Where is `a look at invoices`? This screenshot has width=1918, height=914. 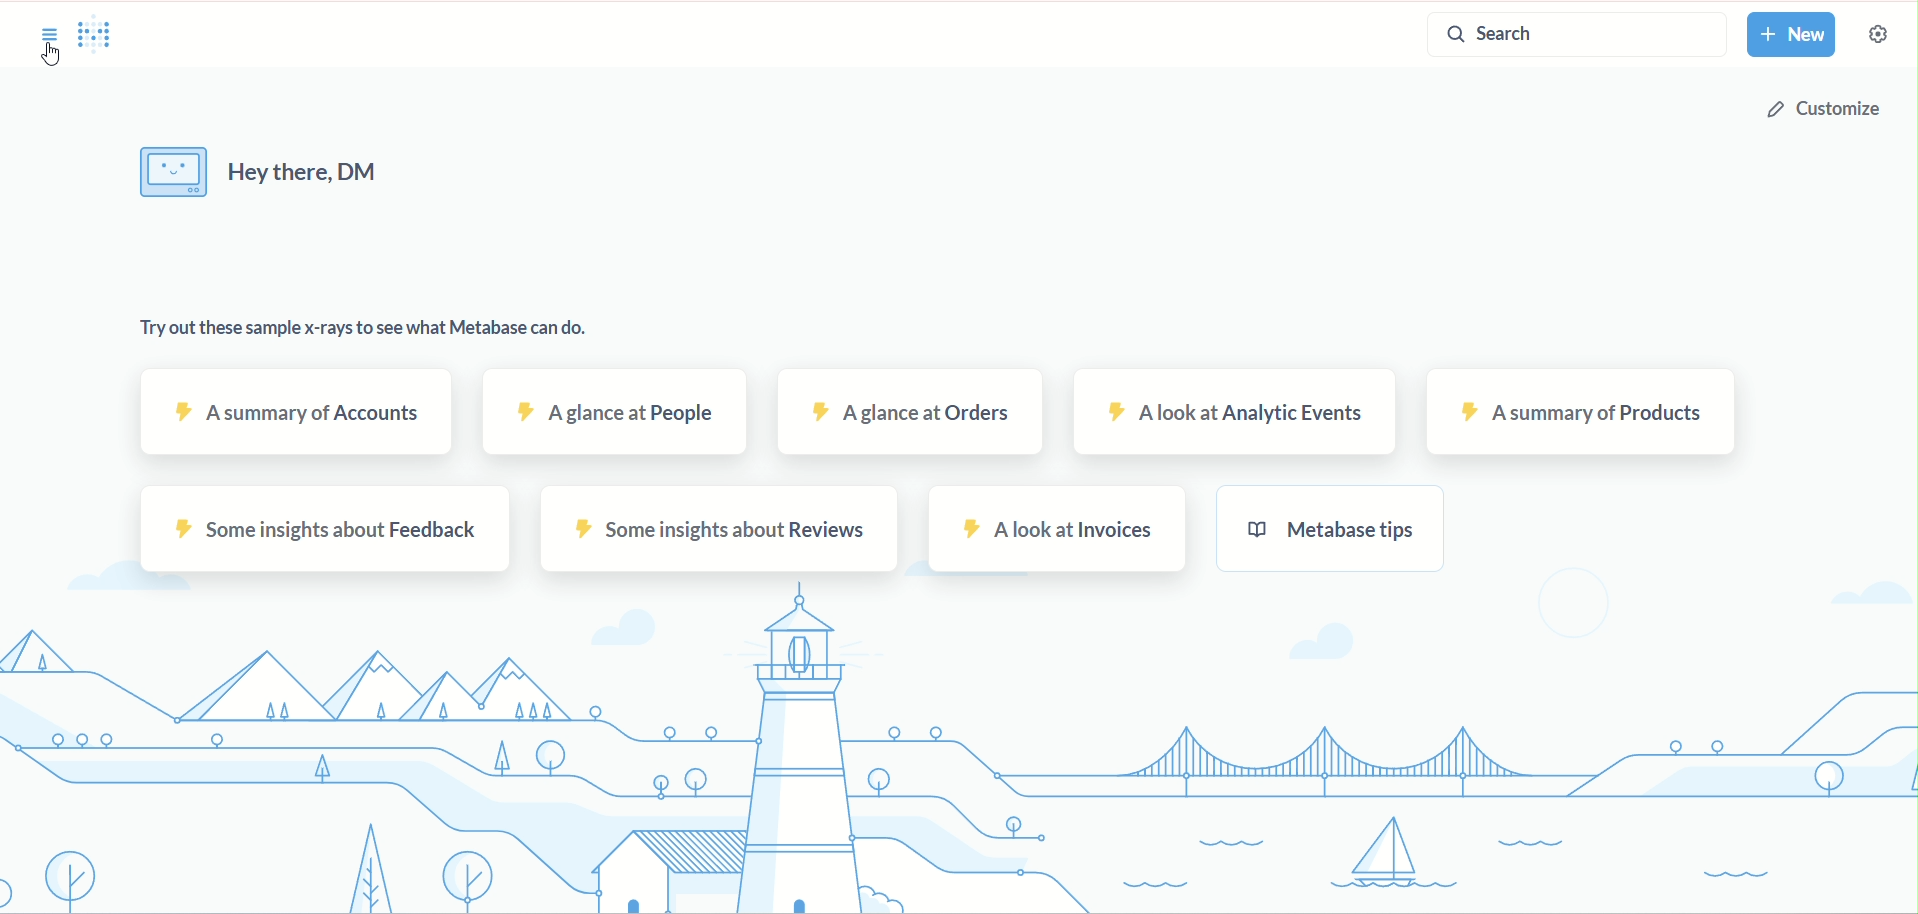
a look at invoices is located at coordinates (1058, 529).